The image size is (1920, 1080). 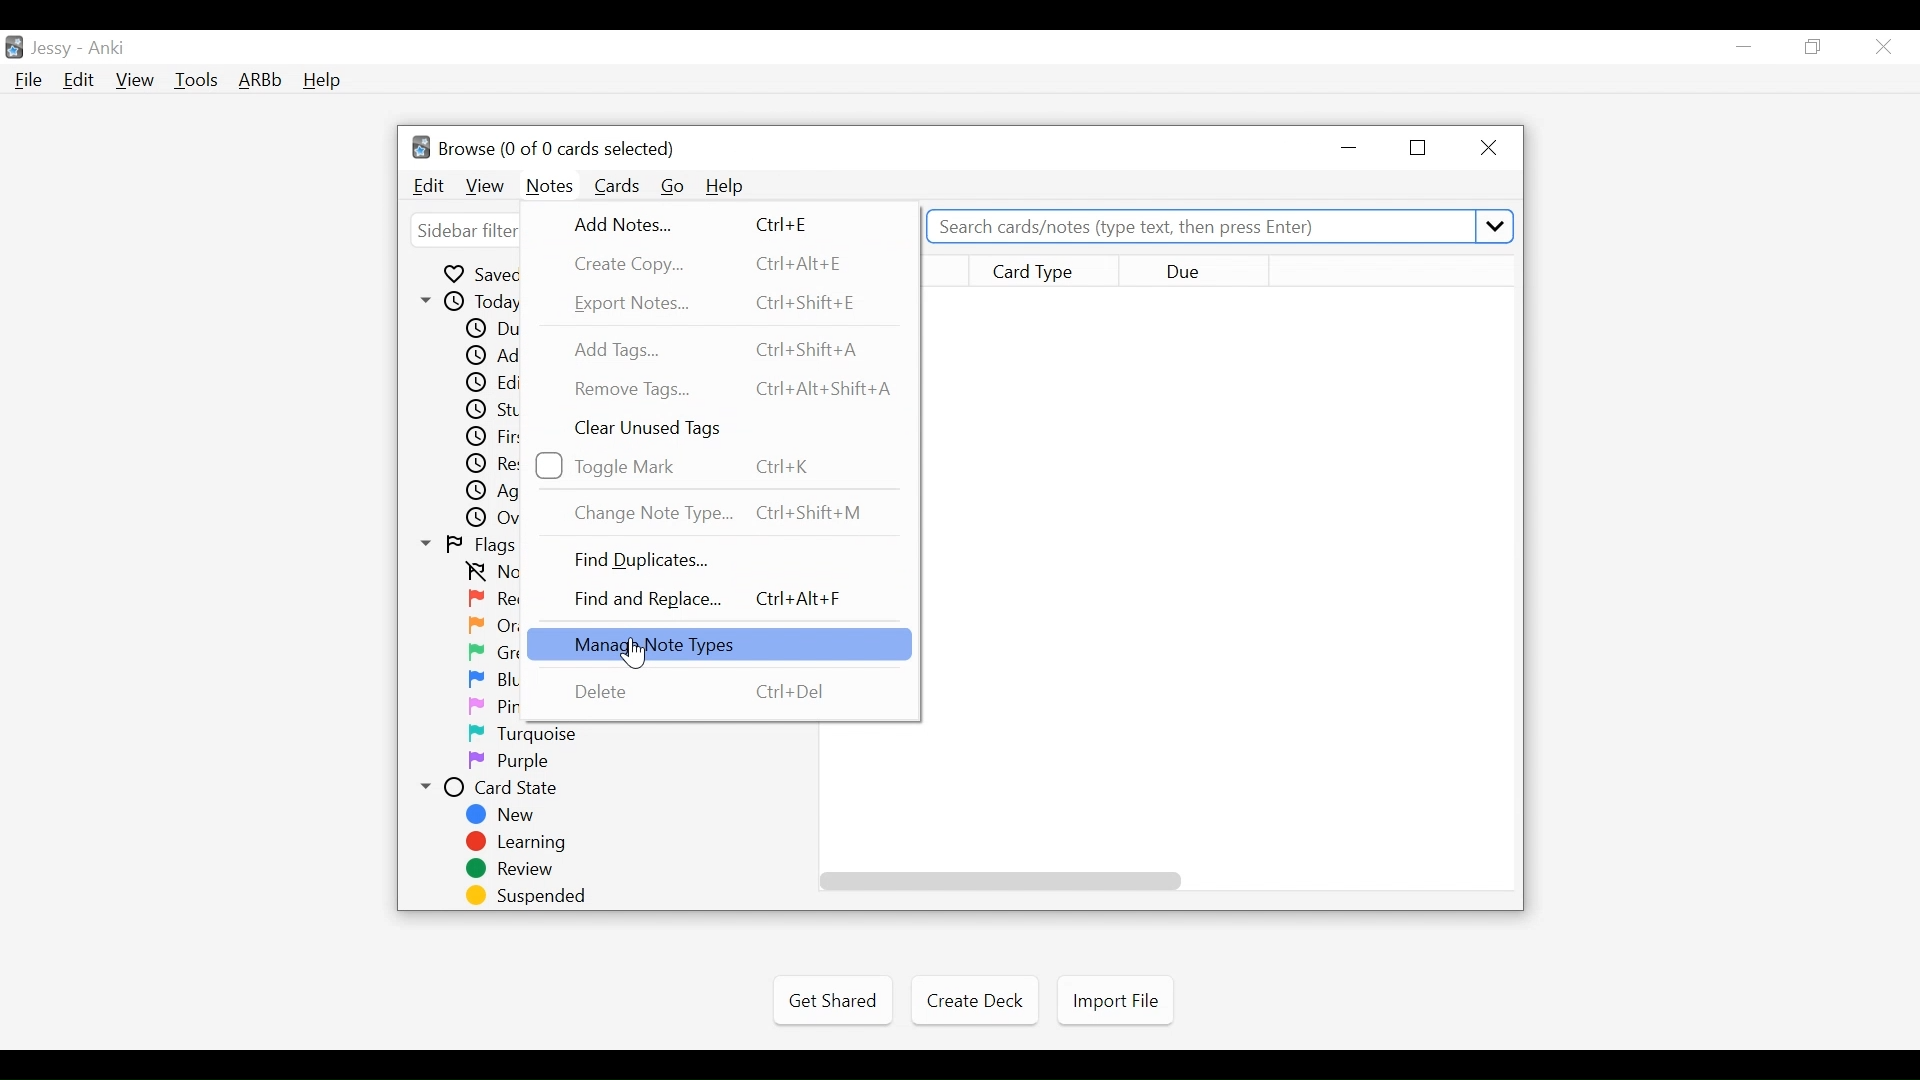 What do you see at coordinates (489, 382) in the screenshot?
I see `Edited` at bounding box center [489, 382].